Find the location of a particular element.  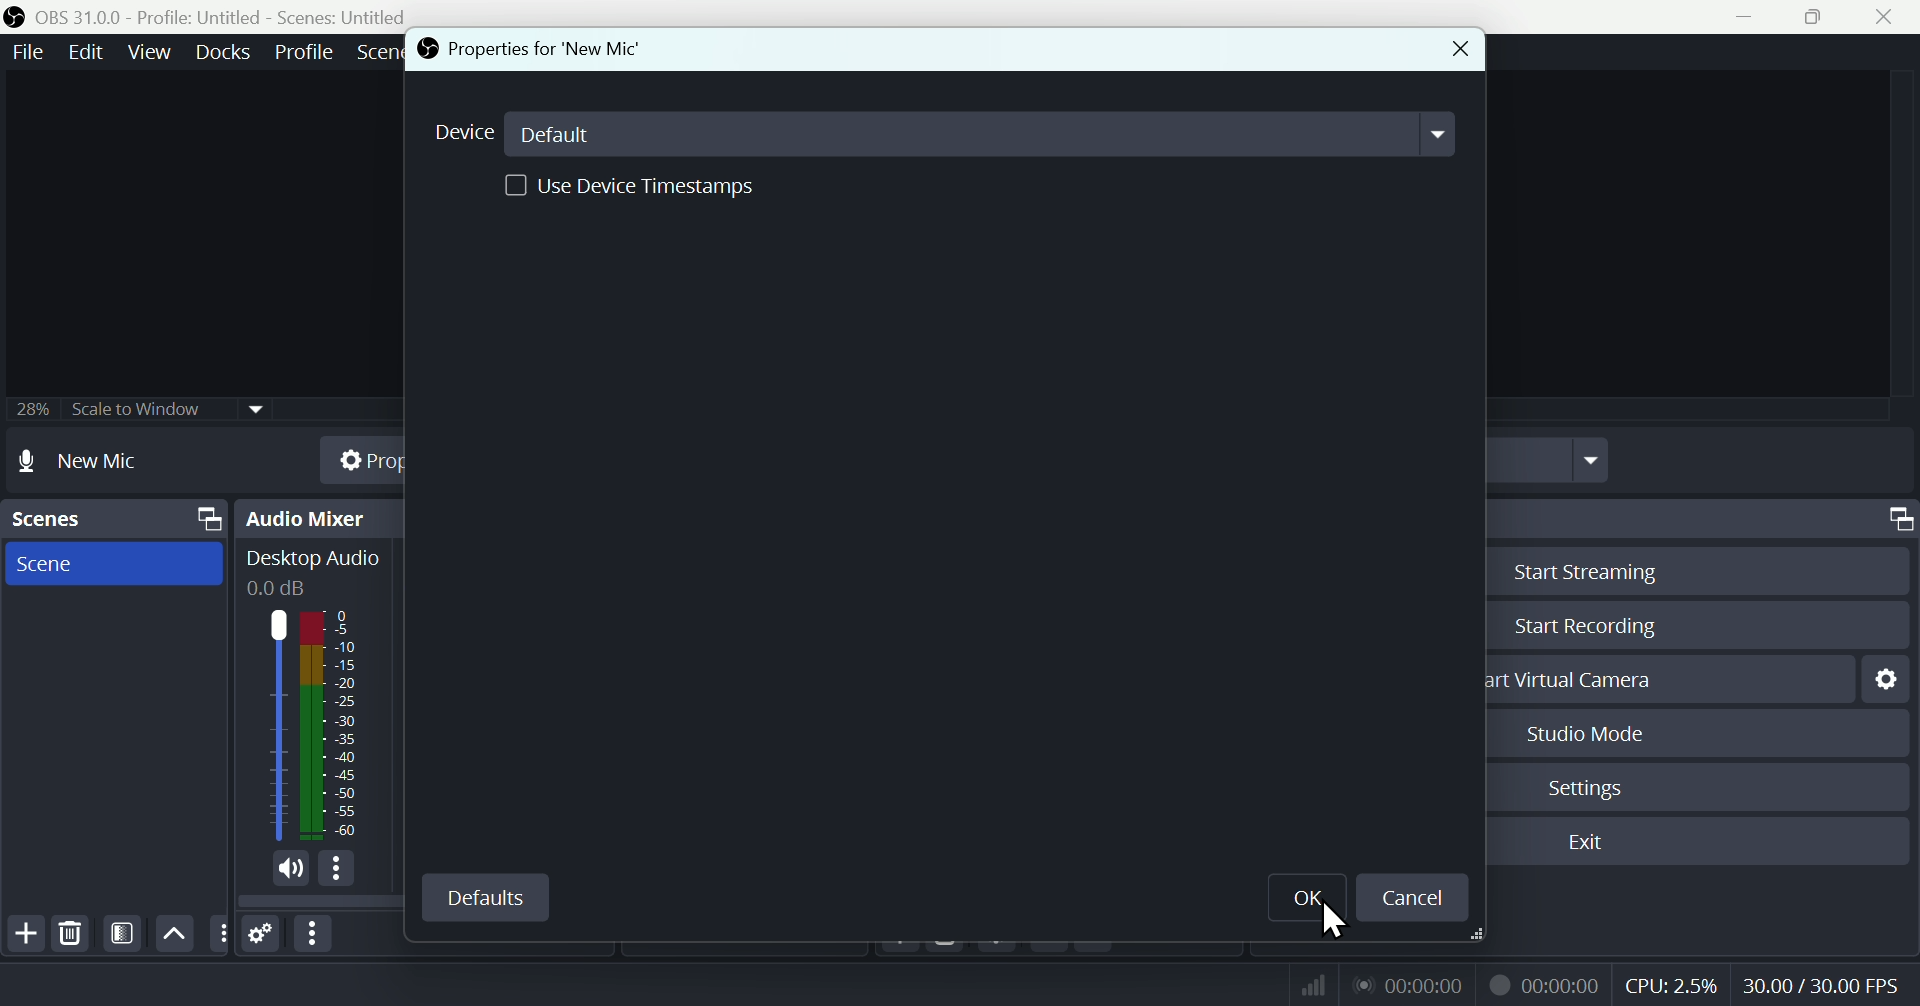

More options is located at coordinates (315, 934).